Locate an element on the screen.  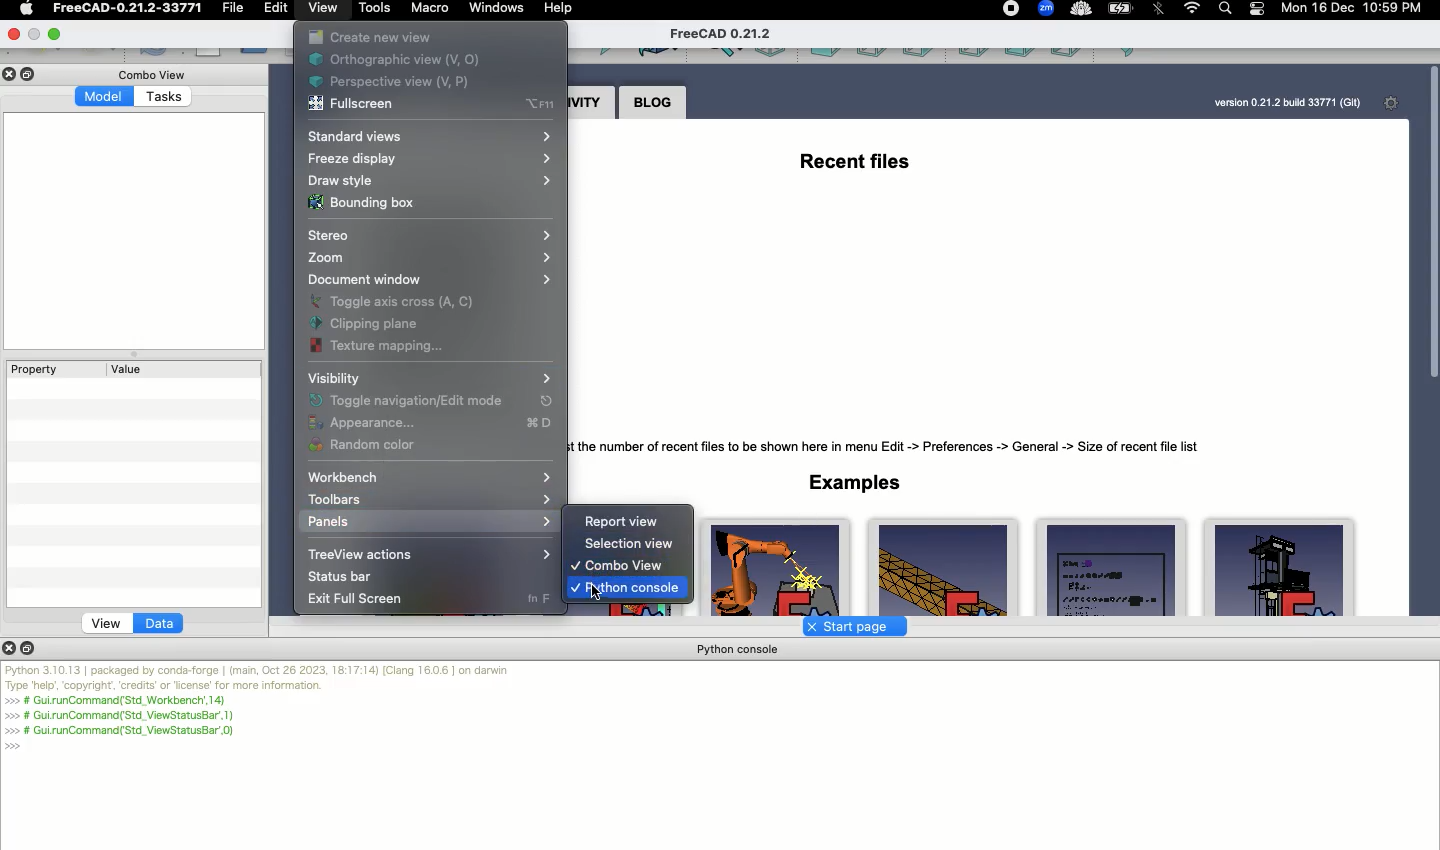
Zoom is located at coordinates (425, 259).